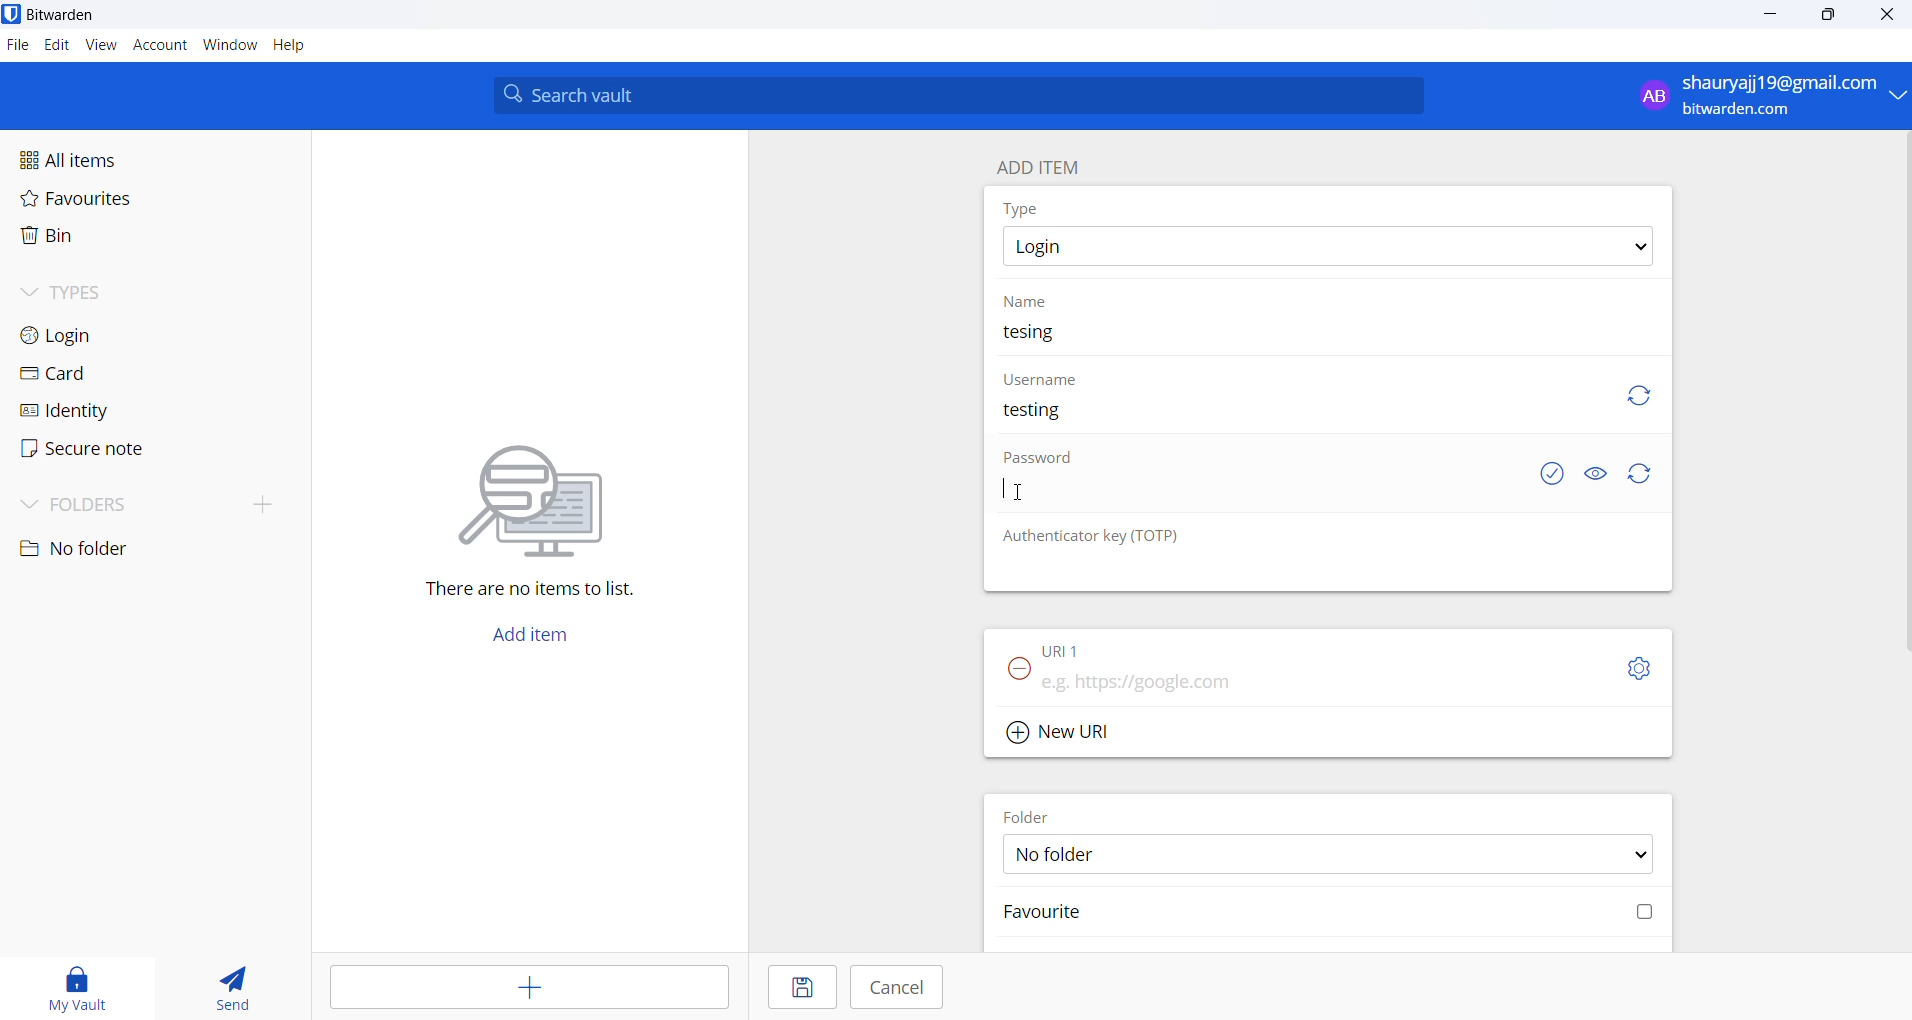 Image resolution: width=1912 pixels, height=1020 pixels. I want to click on Cancel, so click(898, 987).